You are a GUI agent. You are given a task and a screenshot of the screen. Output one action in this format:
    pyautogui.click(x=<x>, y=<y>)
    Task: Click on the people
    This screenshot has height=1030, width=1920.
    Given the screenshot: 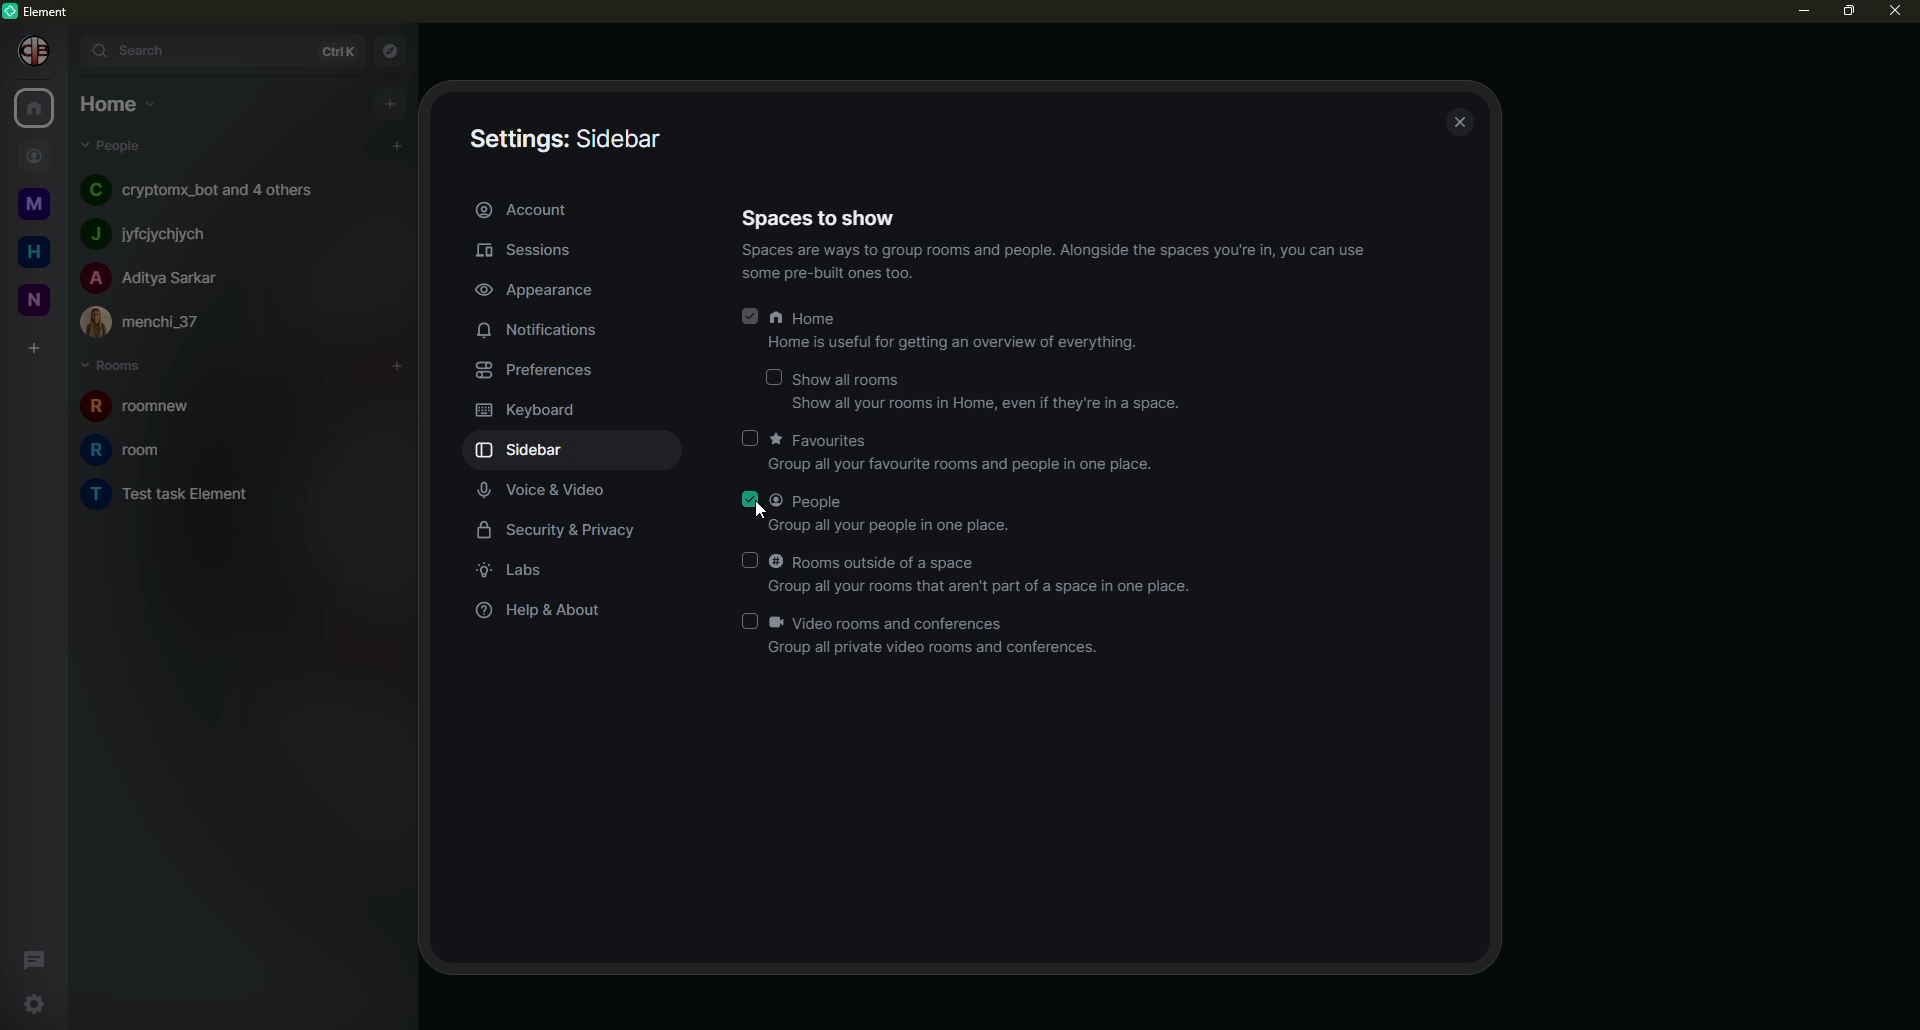 What is the action you would take?
    pyautogui.click(x=156, y=231)
    